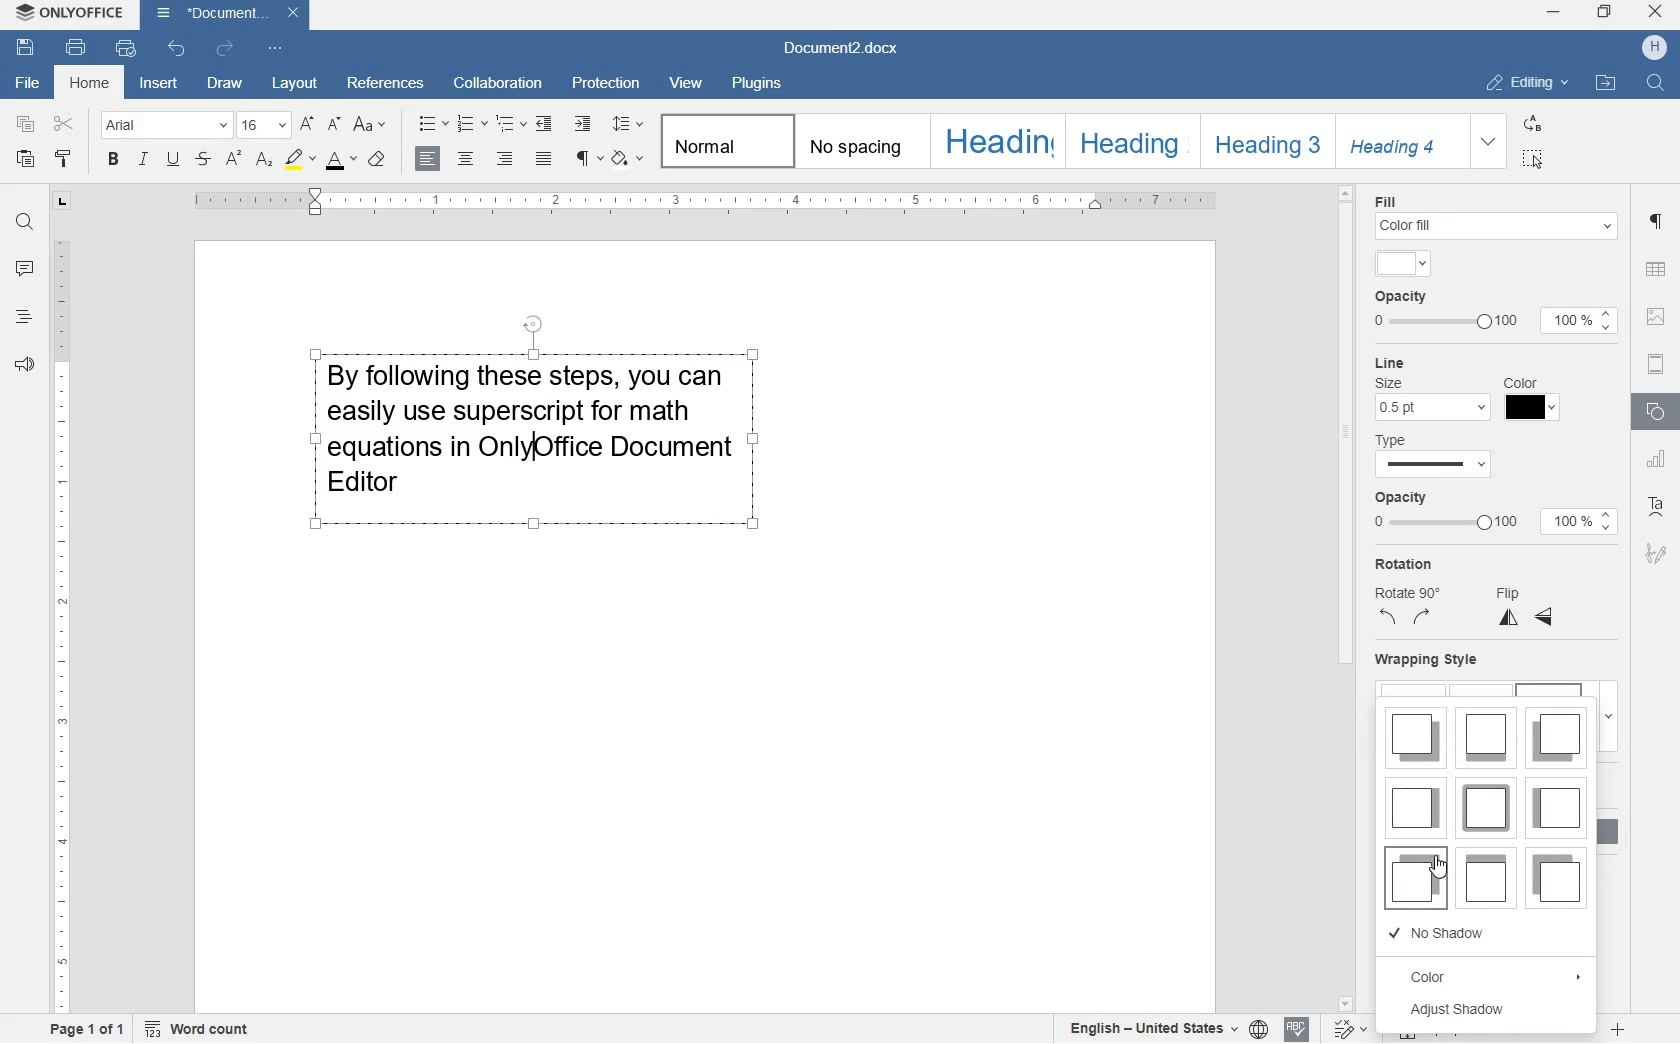 This screenshot has width=1680, height=1044. I want to click on COLOR, so click(1491, 978).